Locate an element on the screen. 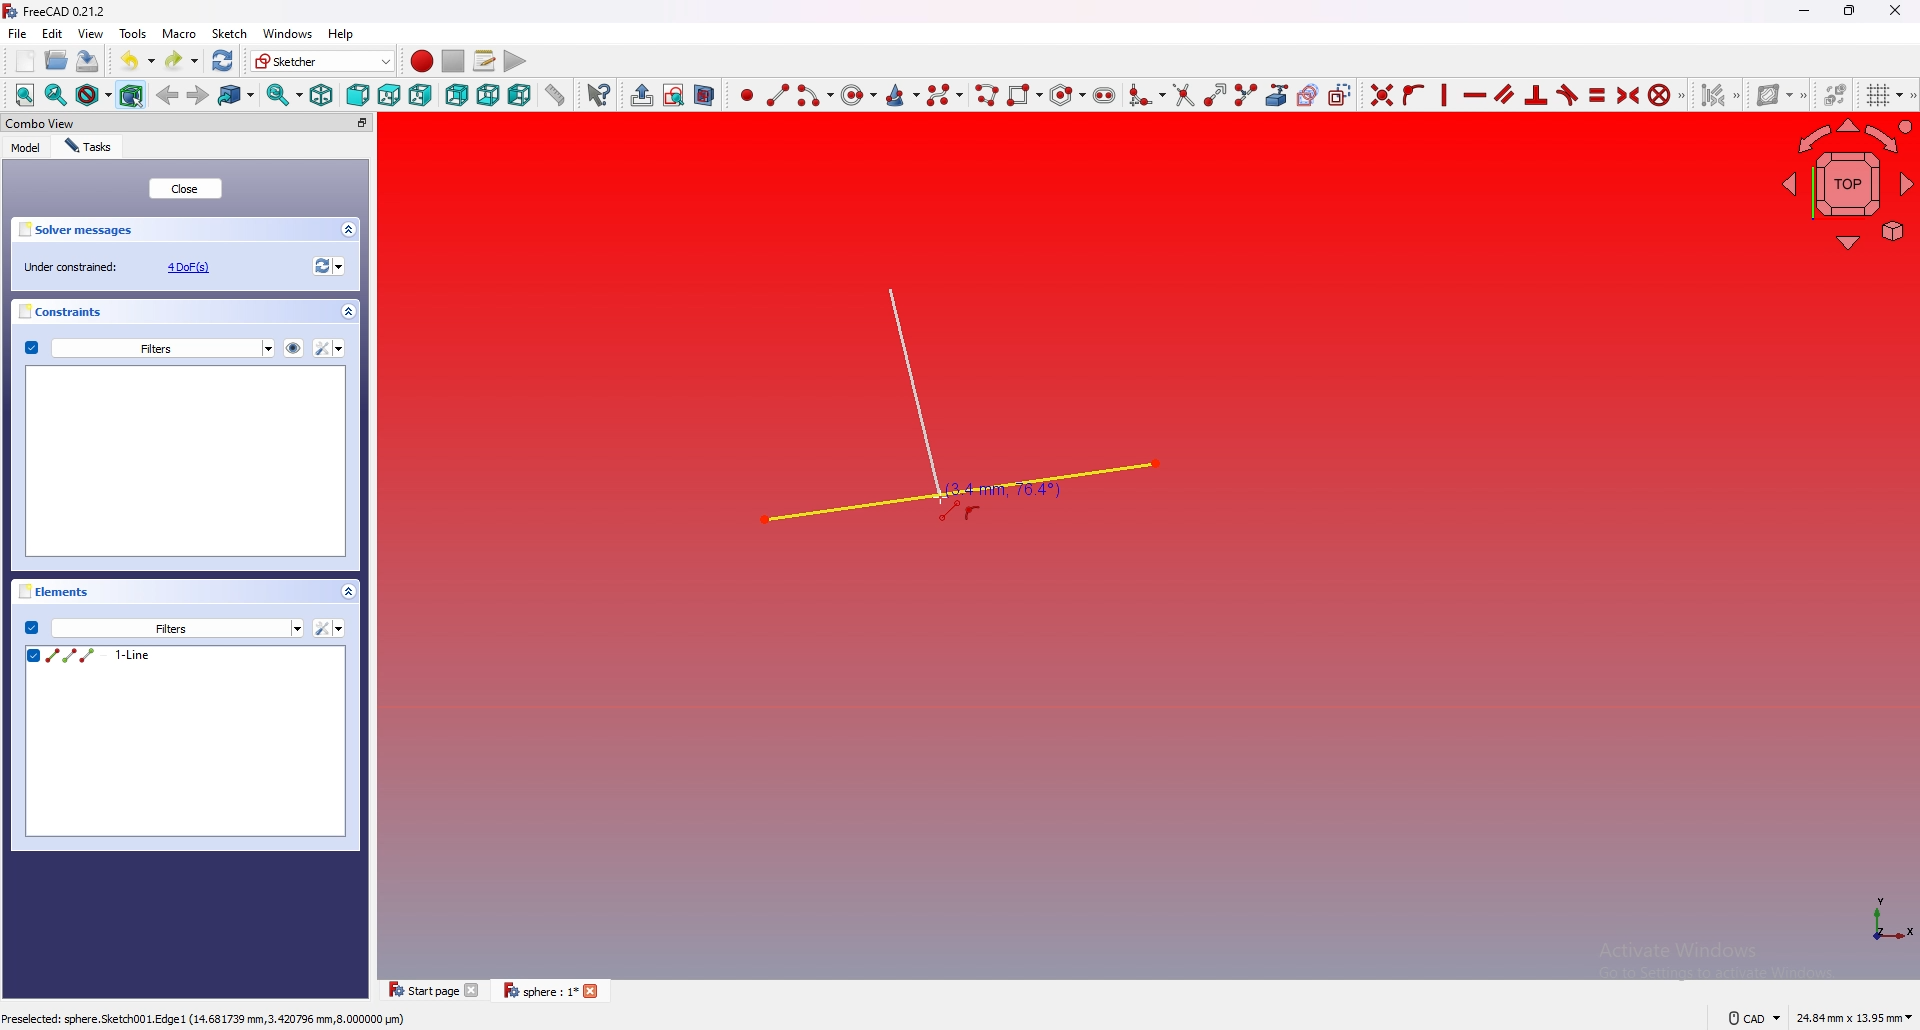 This screenshot has height=1030, width=1920. New is located at coordinates (27, 61).